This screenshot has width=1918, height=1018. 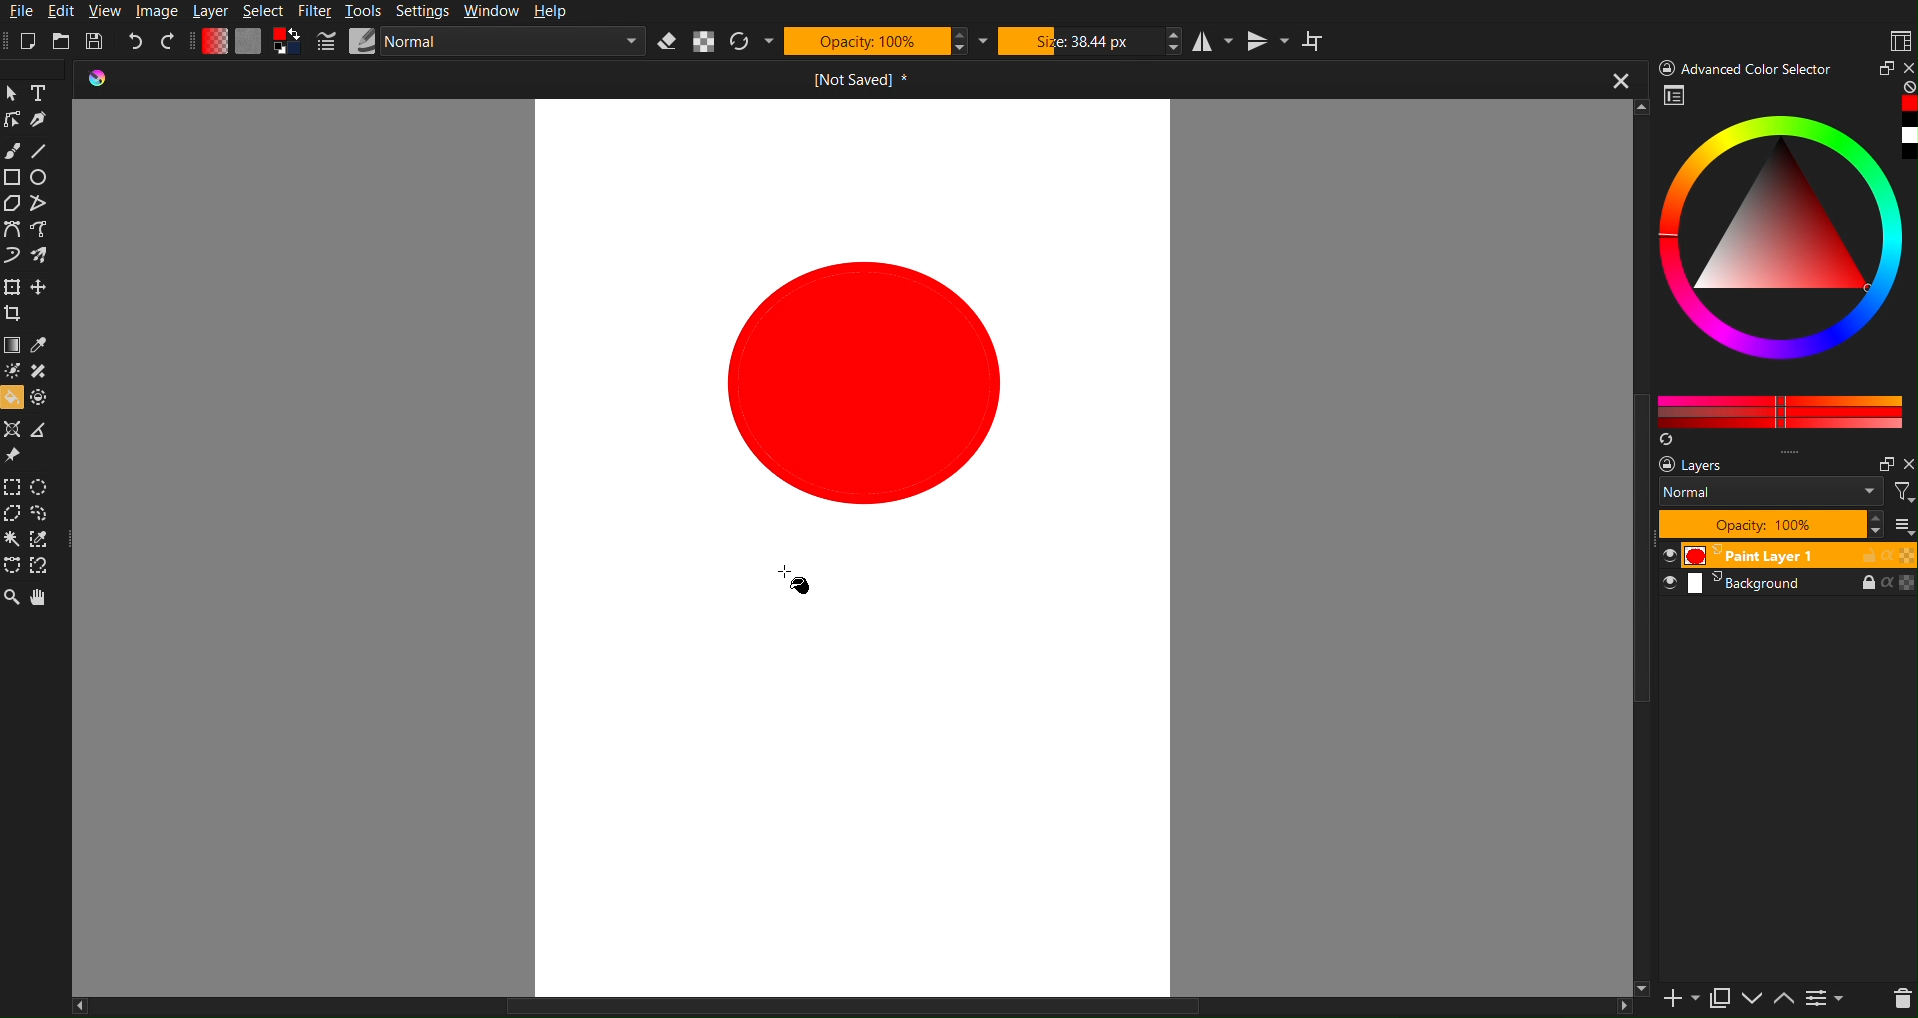 I want to click on Filter, so click(x=1906, y=495).